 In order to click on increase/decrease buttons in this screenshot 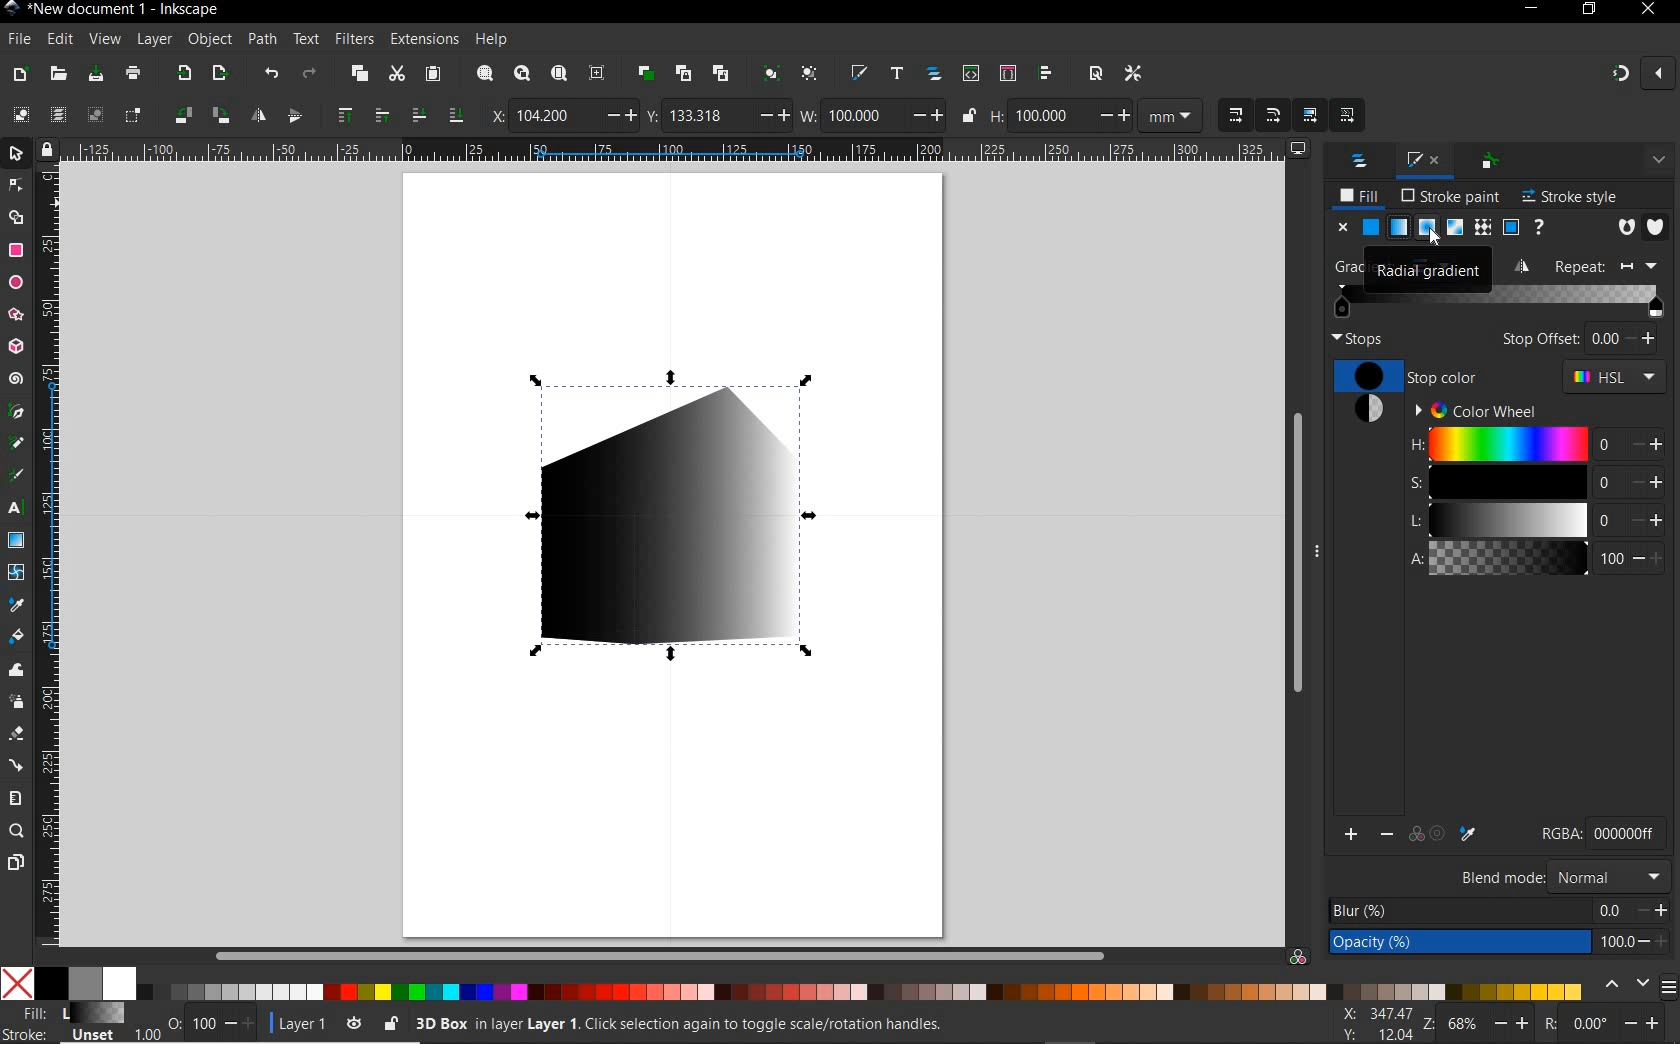, I will do `click(1649, 502)`.